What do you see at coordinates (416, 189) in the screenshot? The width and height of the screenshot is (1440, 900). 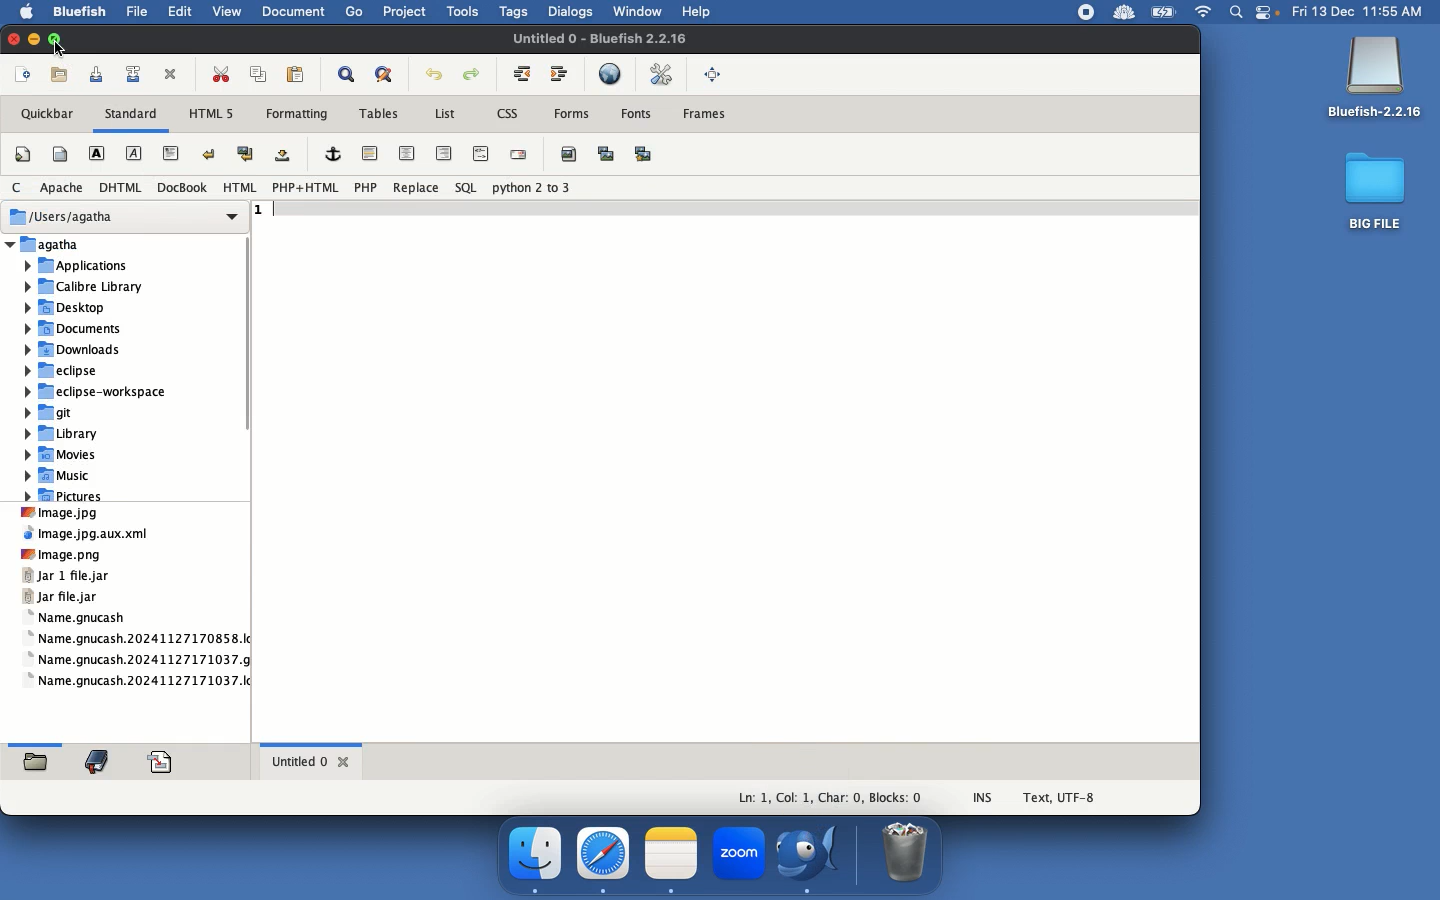 I see `Replace ` at bounding box center [416, 189].